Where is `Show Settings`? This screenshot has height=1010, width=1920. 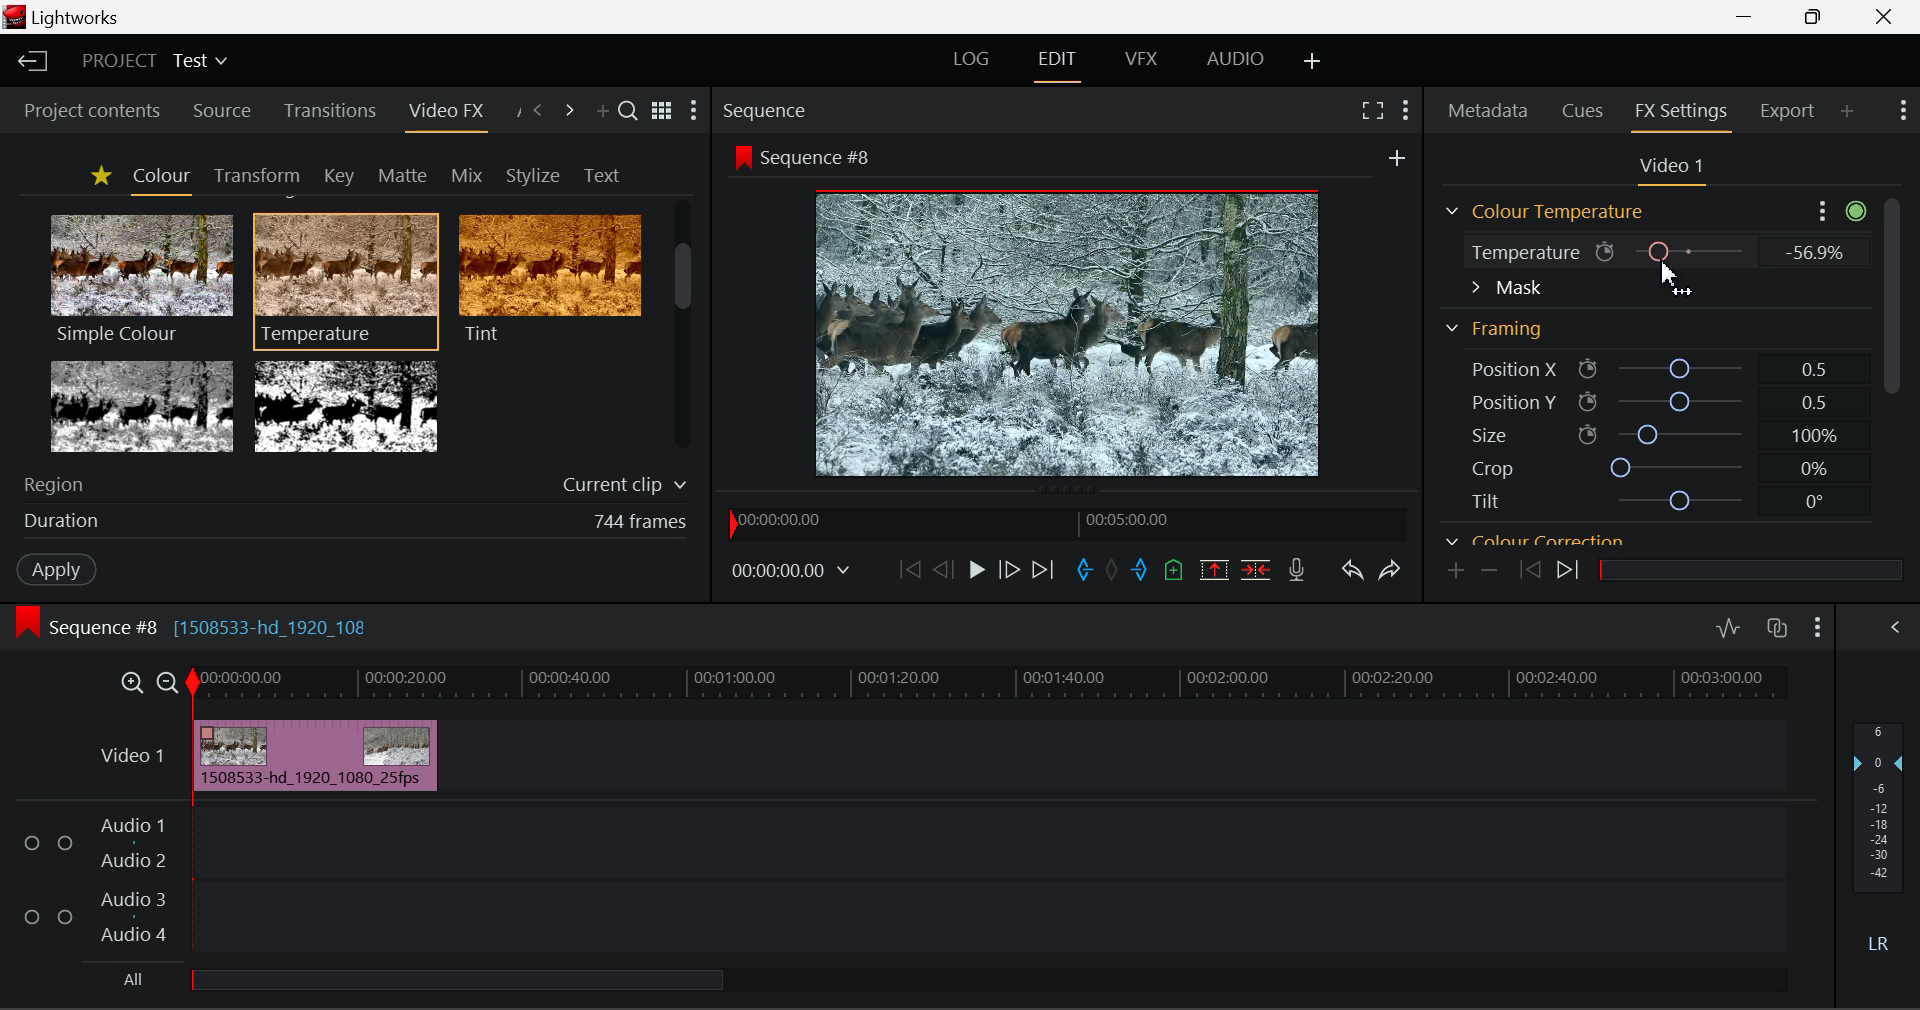 Show Settings is located at coordinates (1404, 112).